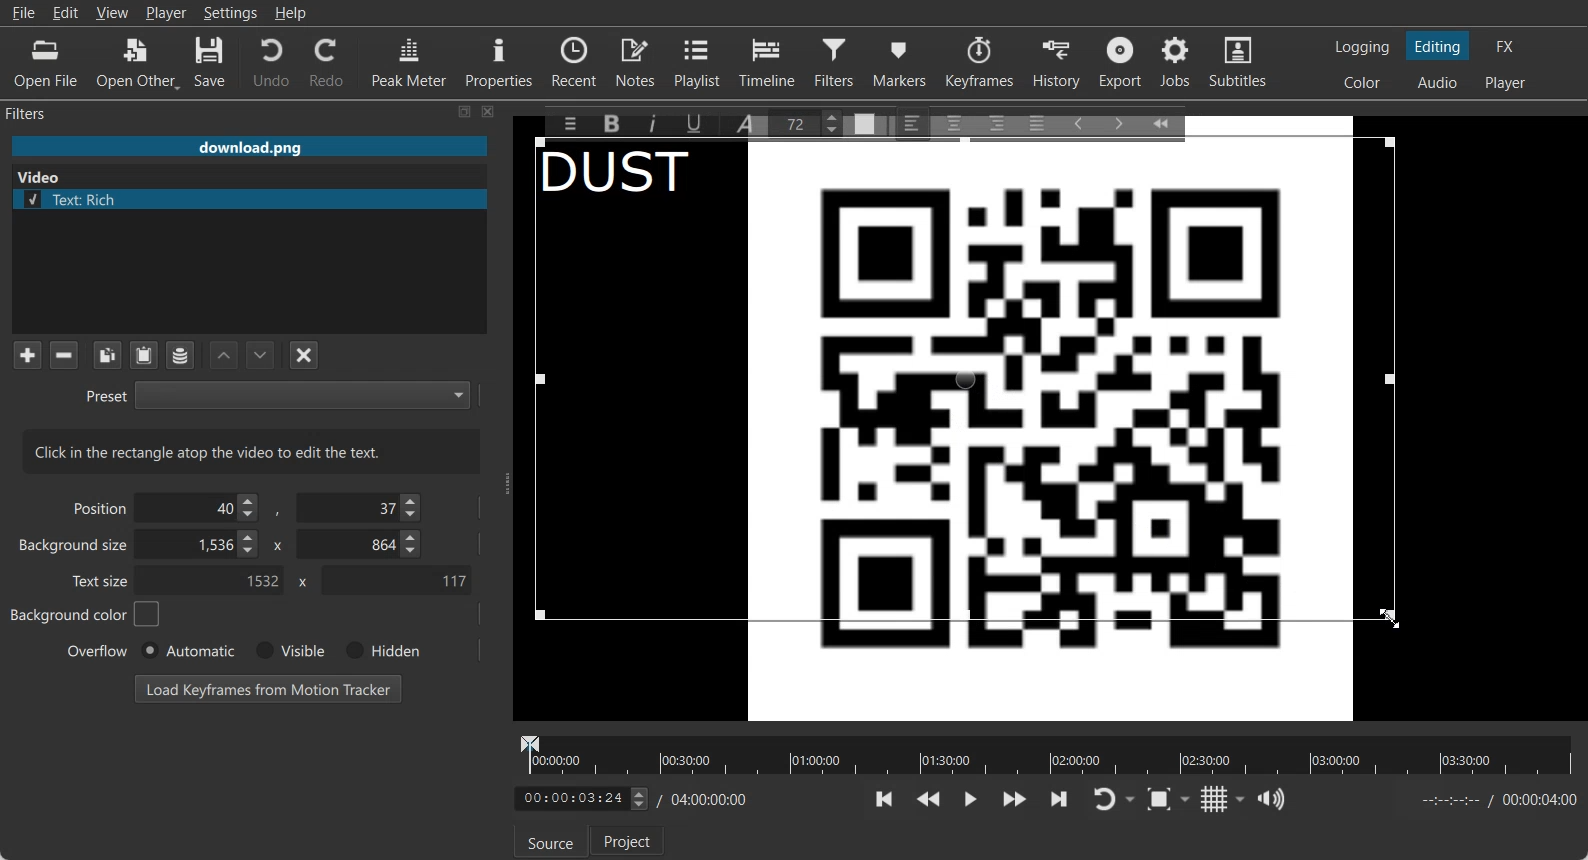 The height and width of the screenshot is (860, 1588). What do you see at coordinates (1362, 83) in the screenshot?
I see `Switching to the Color layout` at bounding box center [1362, 83].